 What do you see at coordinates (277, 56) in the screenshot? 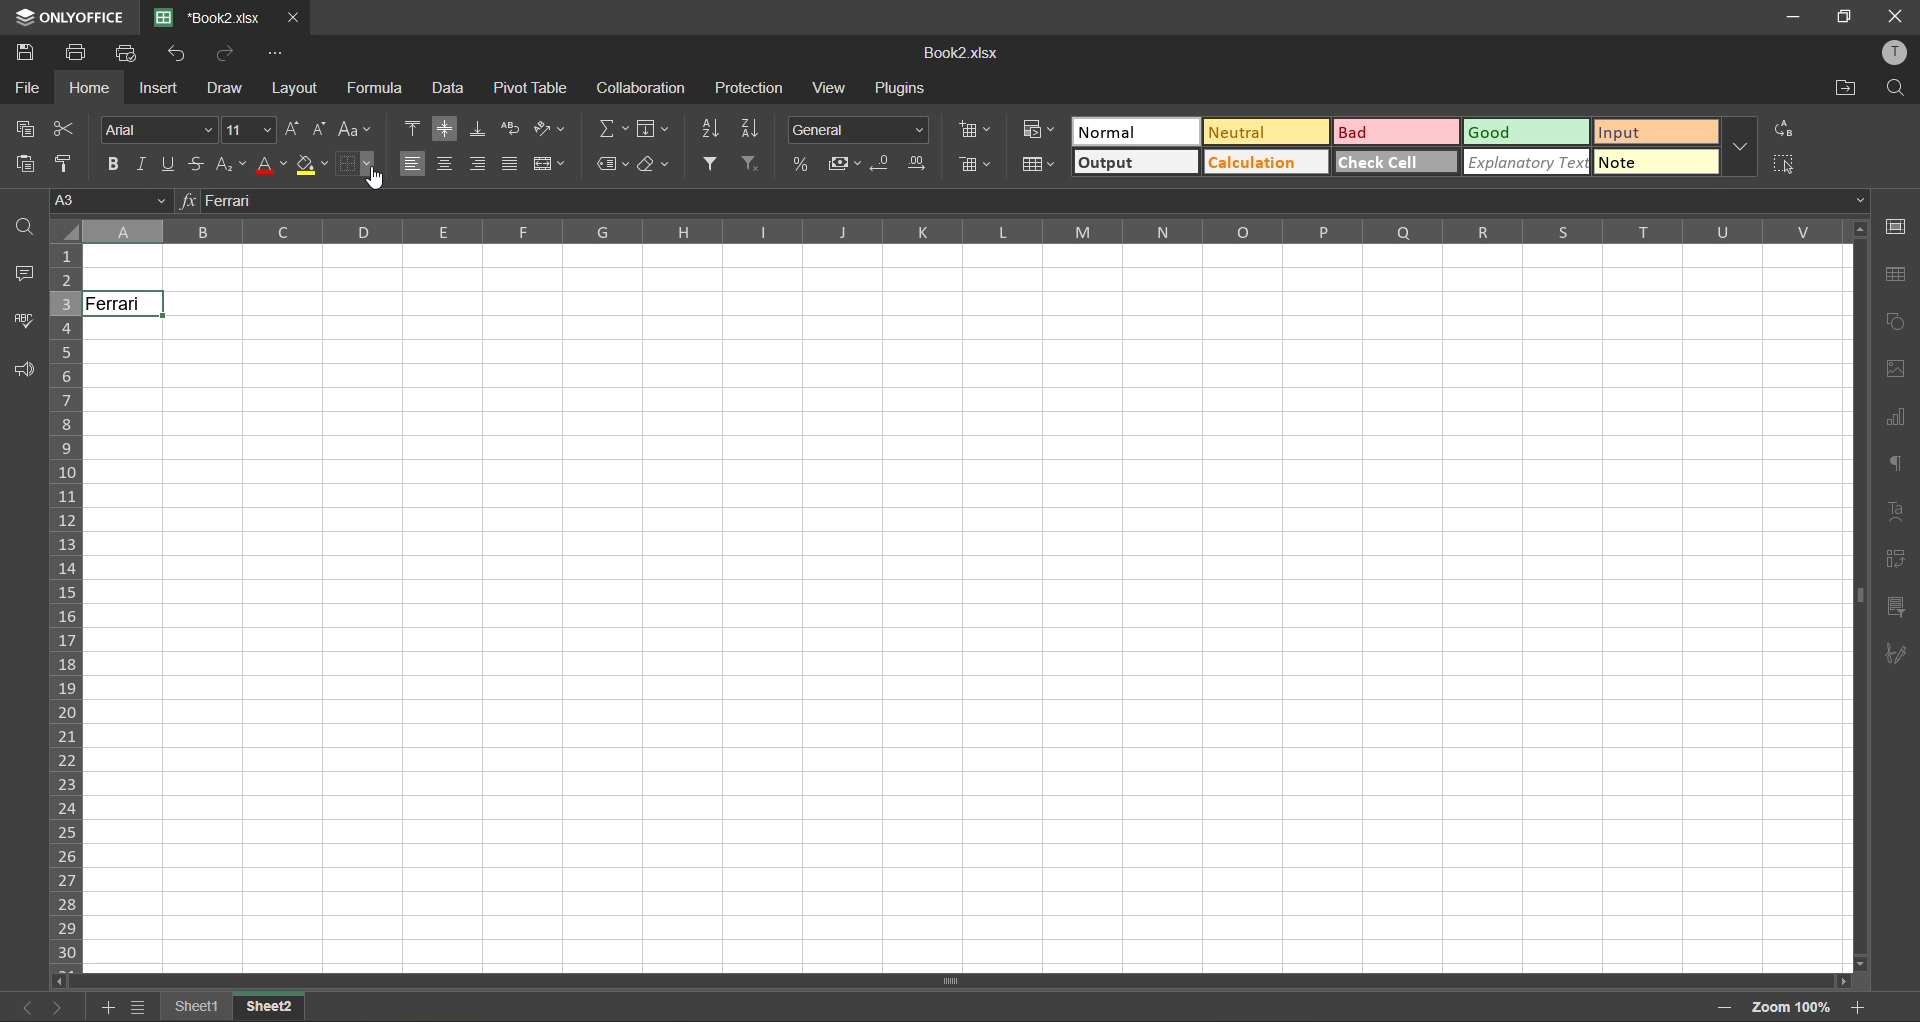
I see `customize quick access toolbar` at bounding box center [277, 56].